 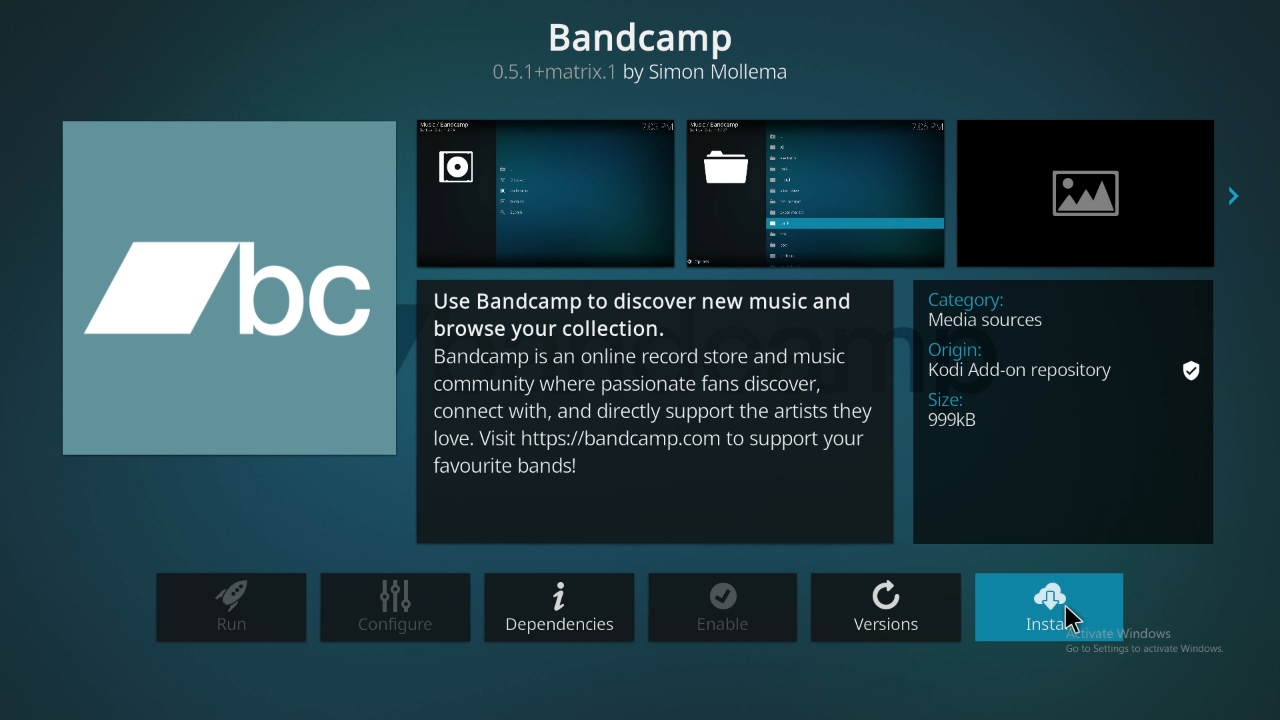 I want to click on add on photo, so click(x=226, y=287).